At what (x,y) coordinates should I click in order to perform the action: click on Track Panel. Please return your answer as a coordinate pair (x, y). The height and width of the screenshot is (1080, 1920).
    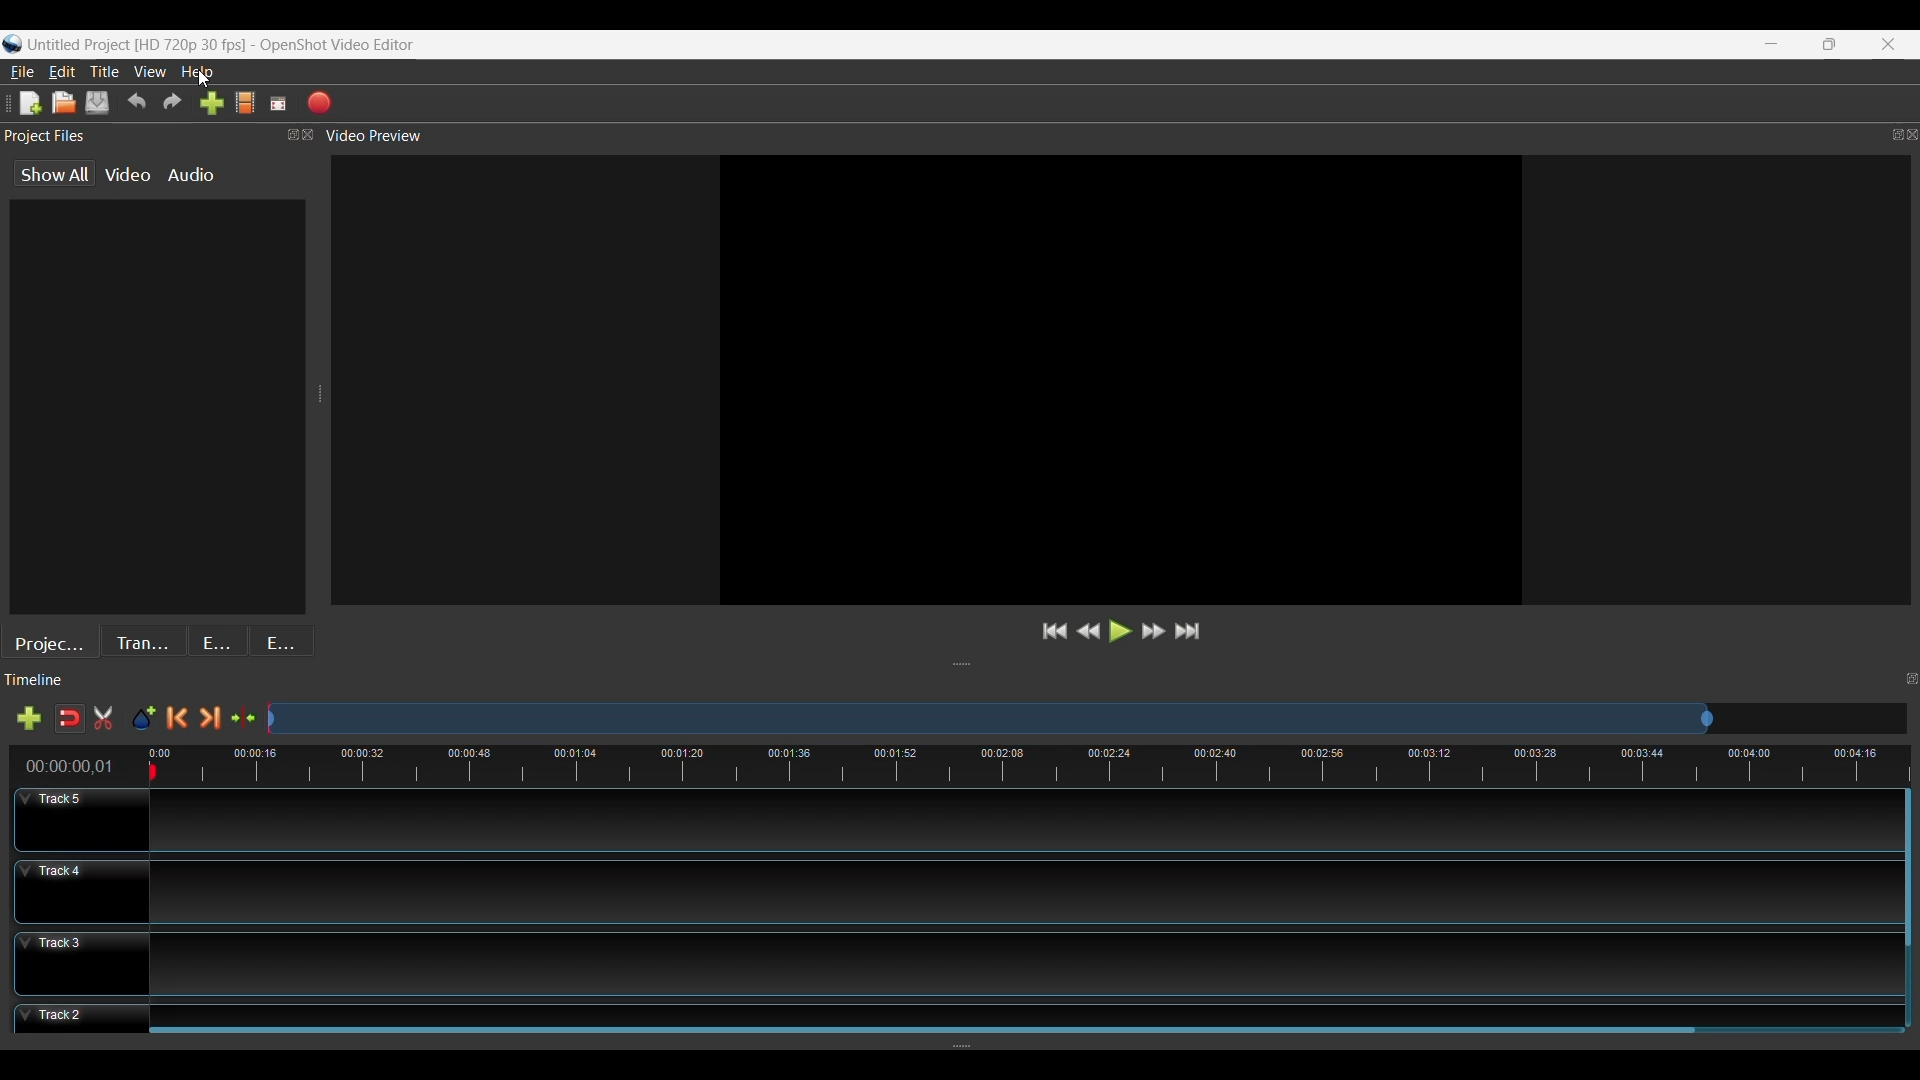
    Looking at the image, I should click on (1023, 964).